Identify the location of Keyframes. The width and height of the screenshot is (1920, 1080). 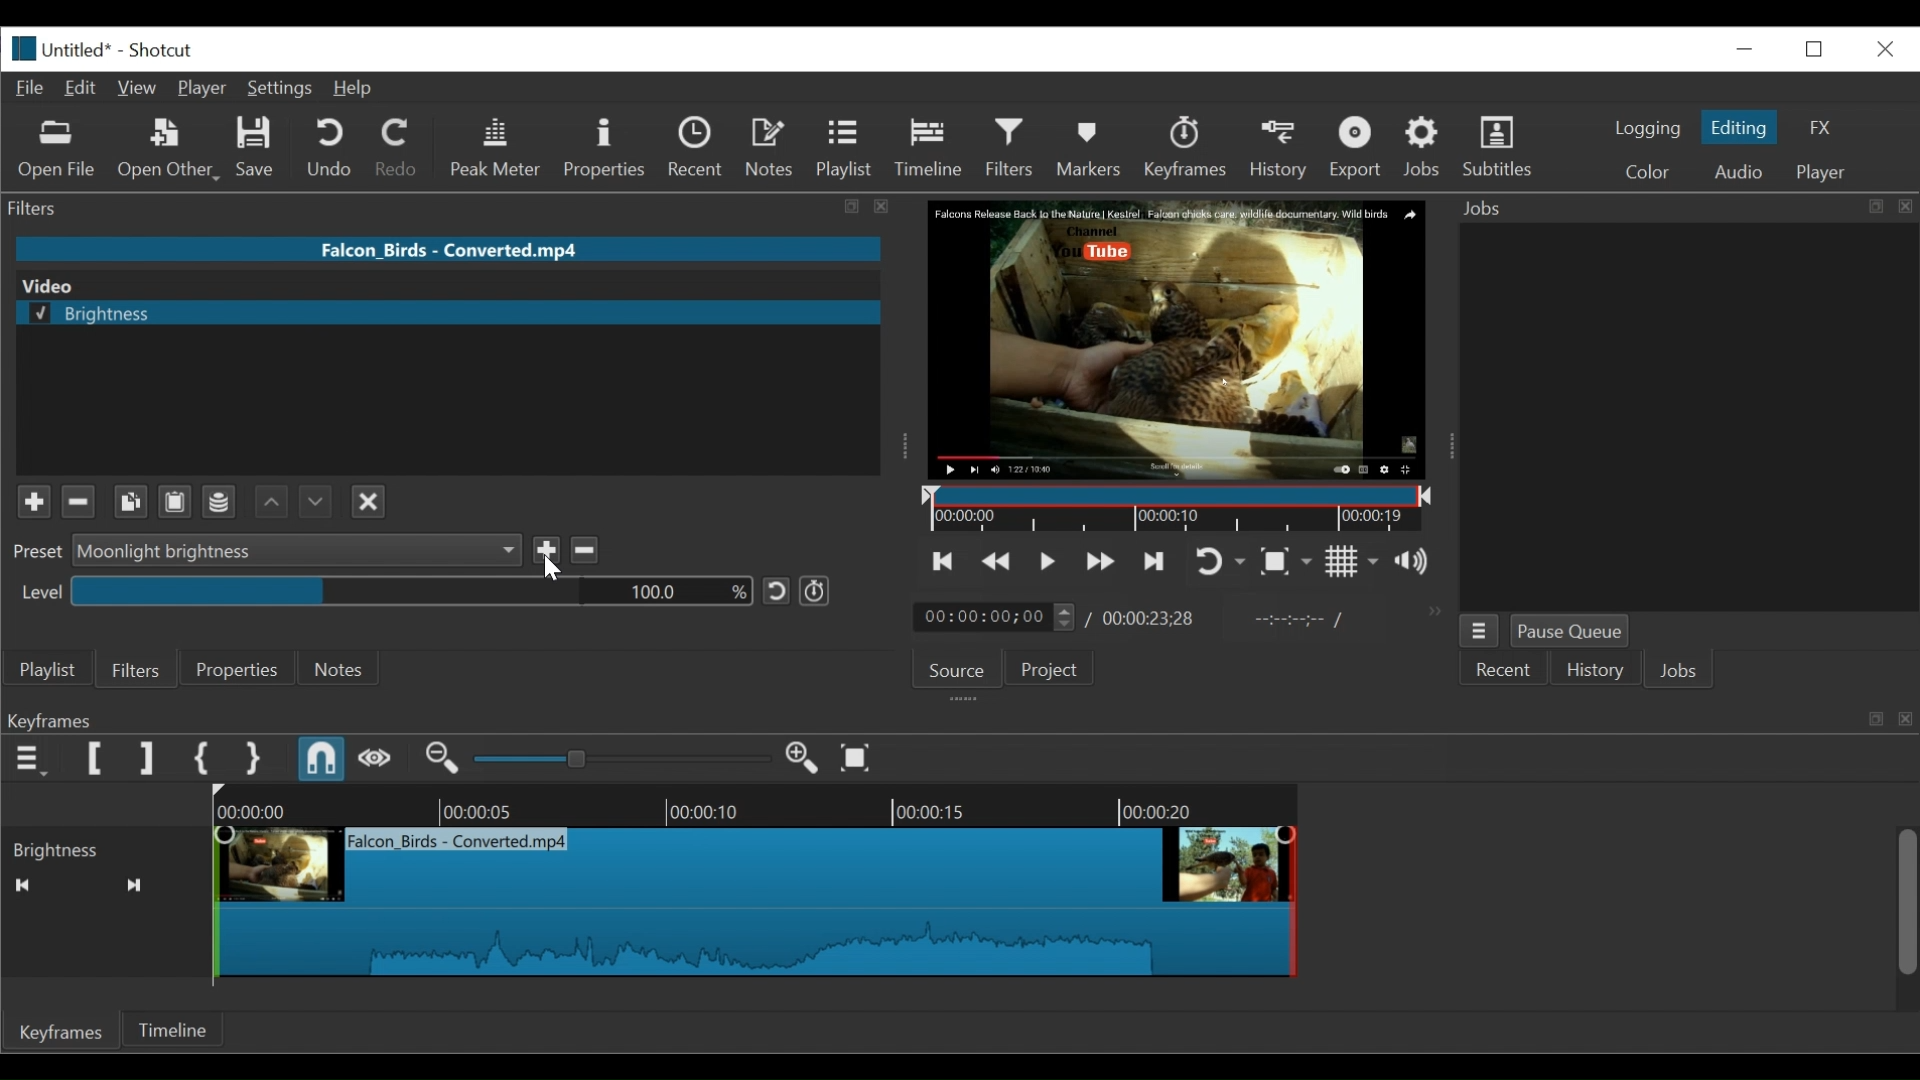
(1186, 147).